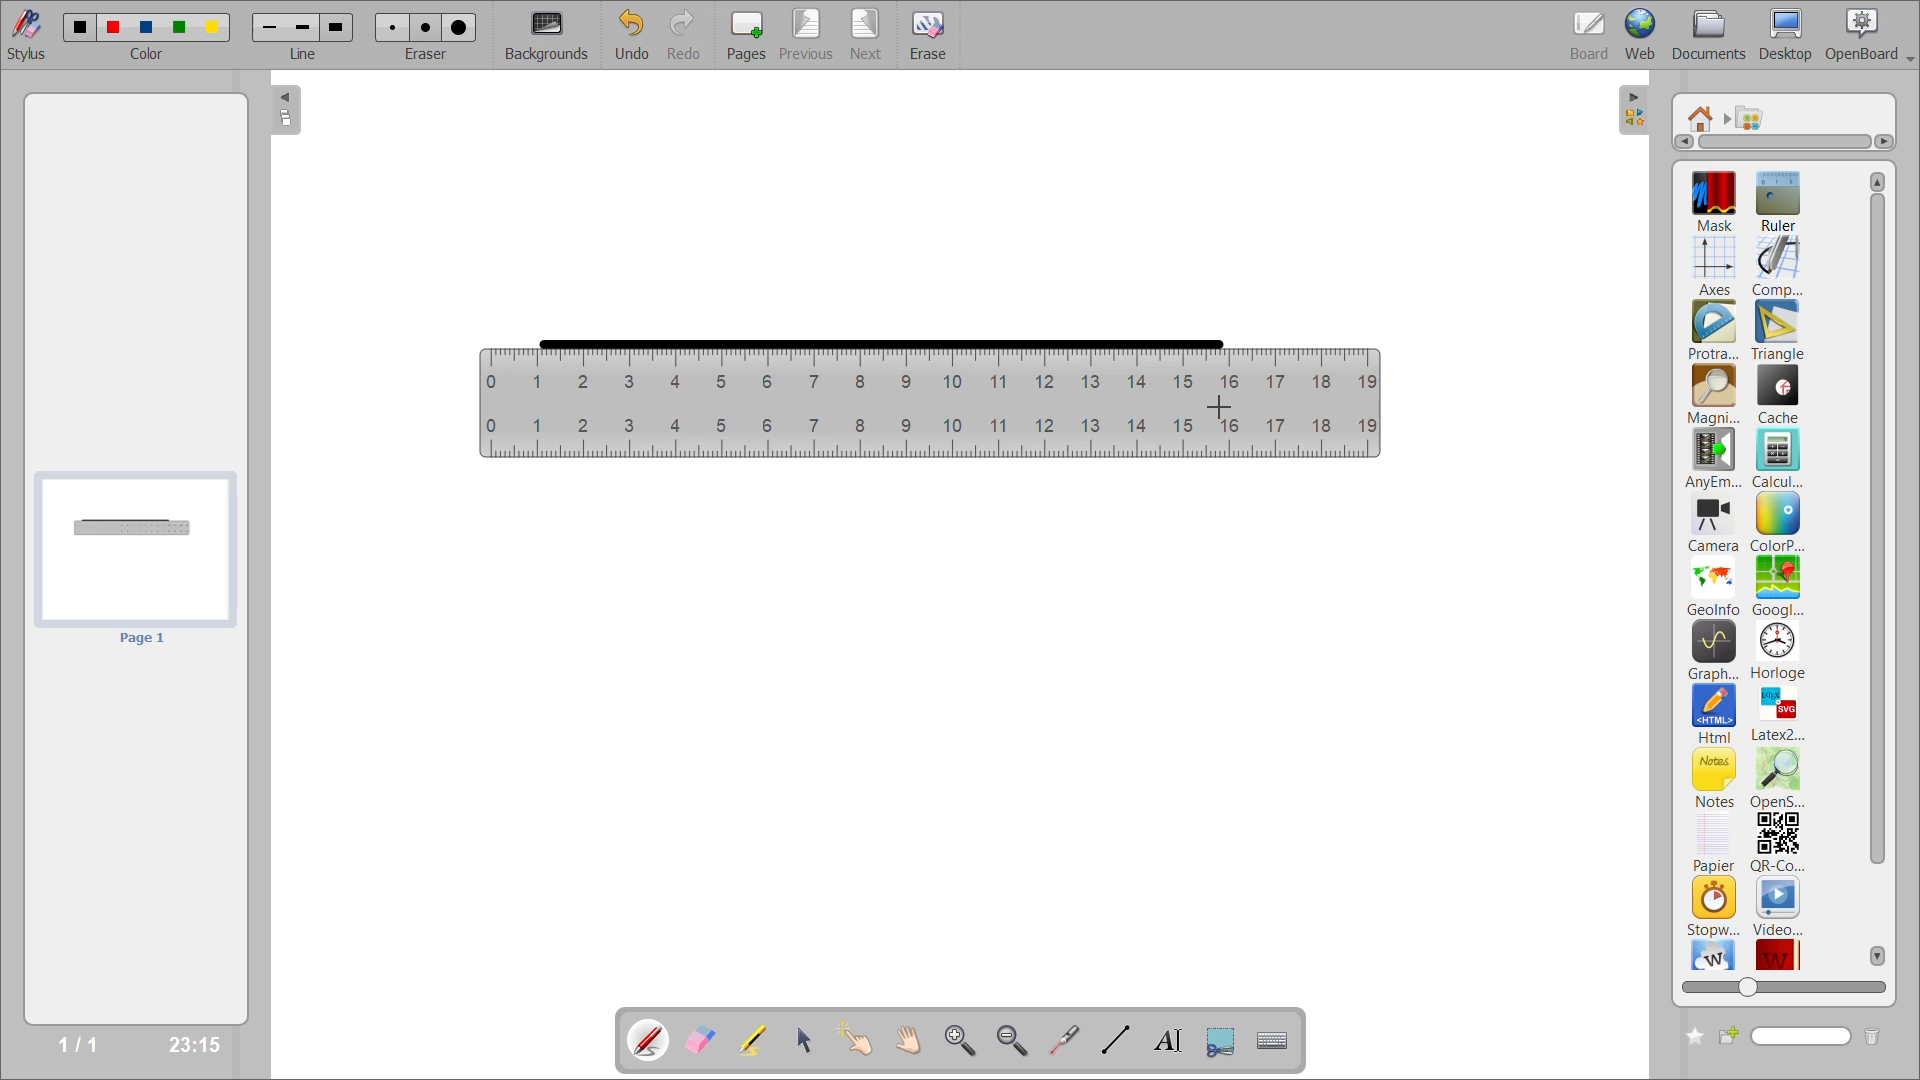 The image size is (1920, 1080). Describe the element at coordinates (688, 33) in the screenshot. I see `redo` at that location.